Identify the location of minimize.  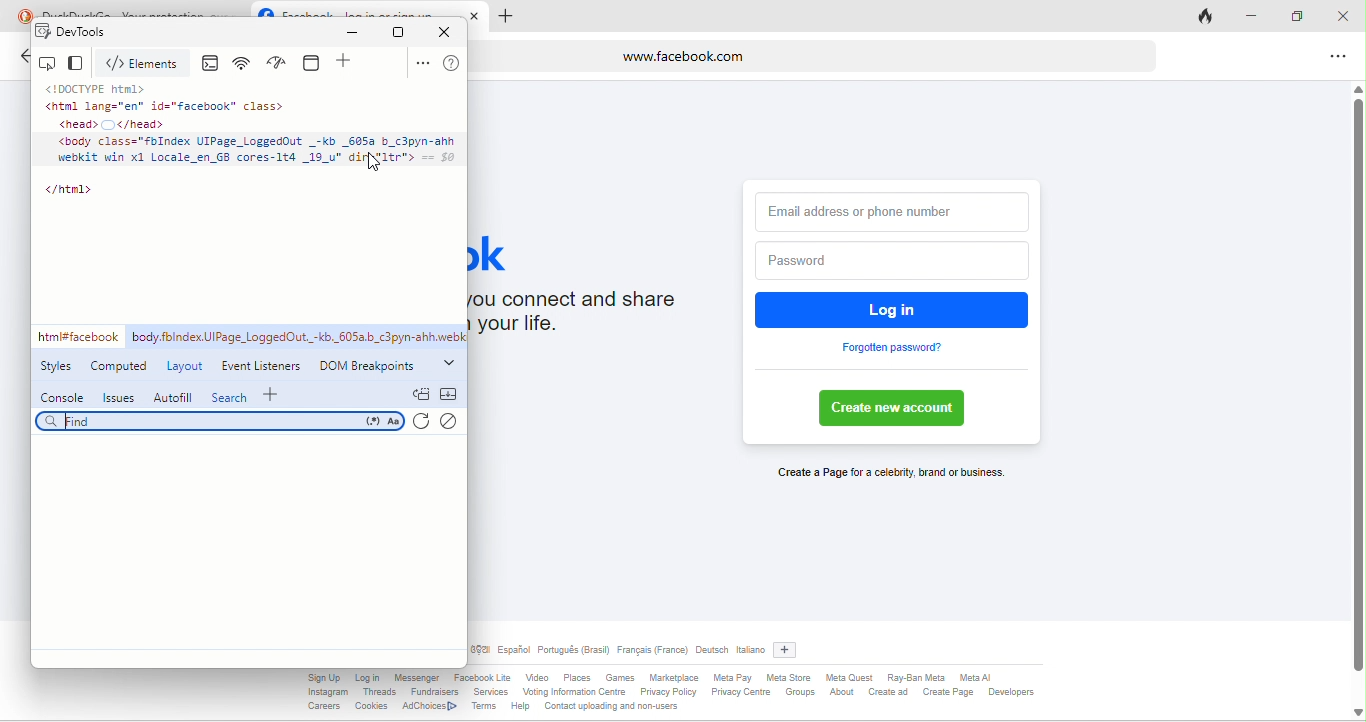
(1260, 18).